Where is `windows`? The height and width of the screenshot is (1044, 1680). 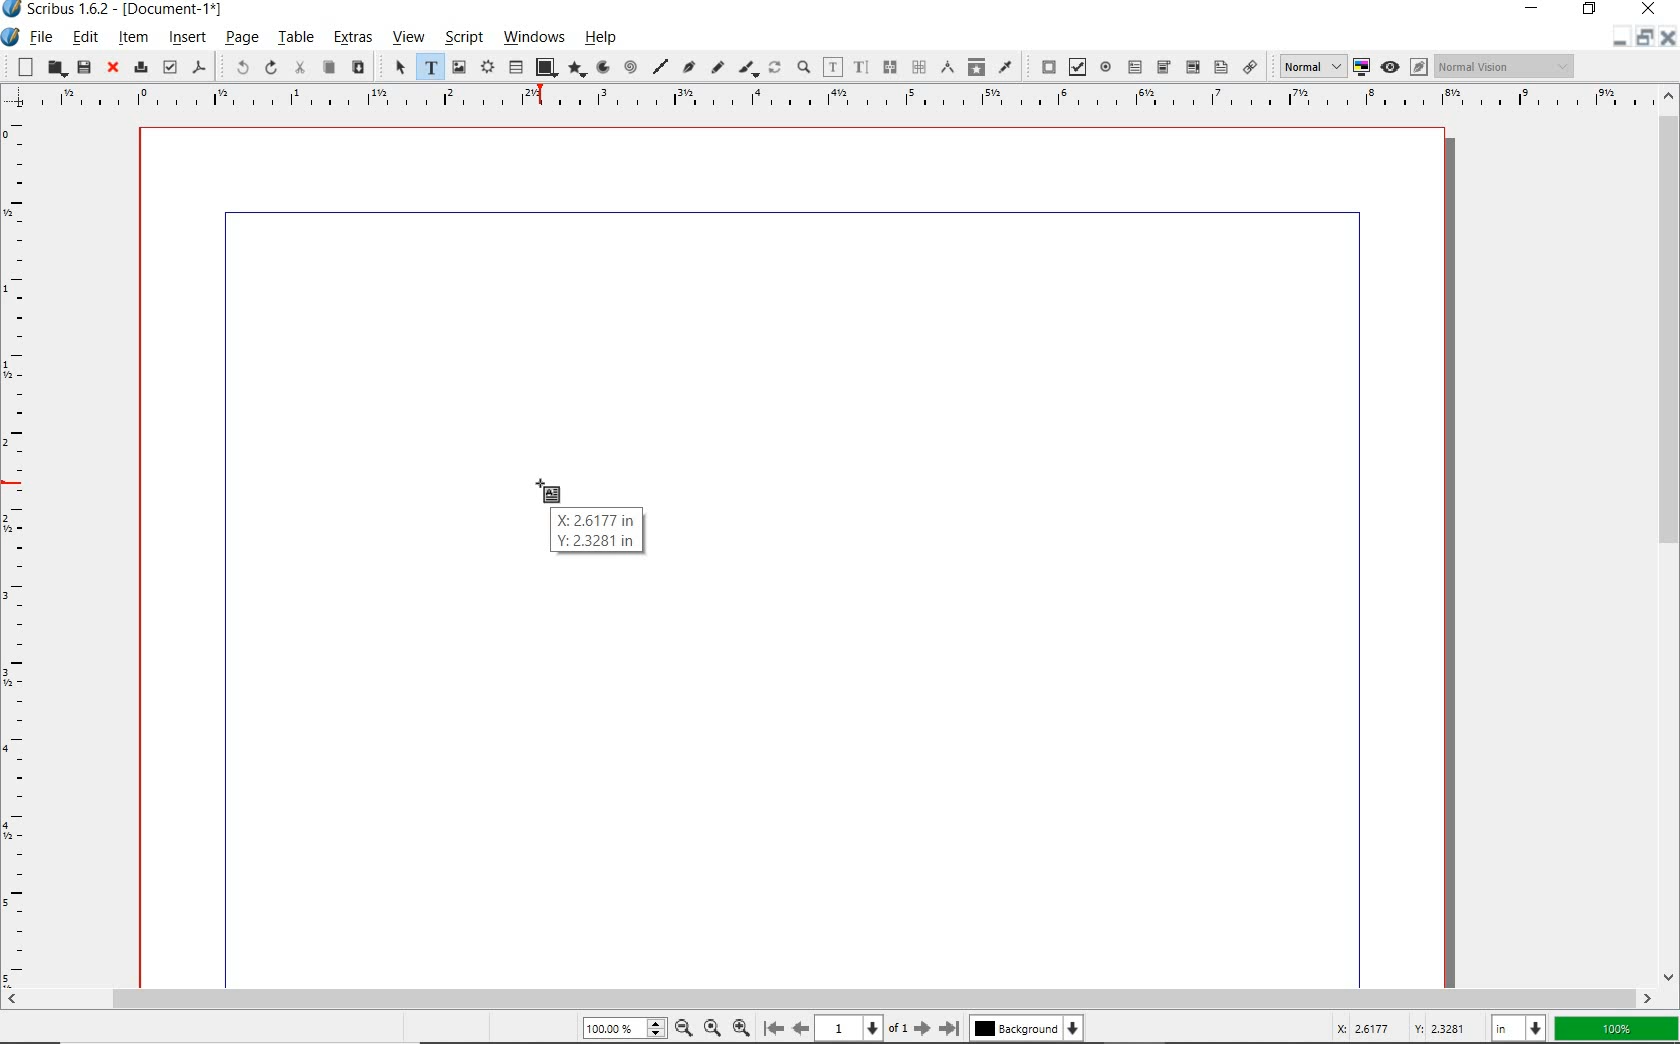 windows is located at coordinates (536, 38).